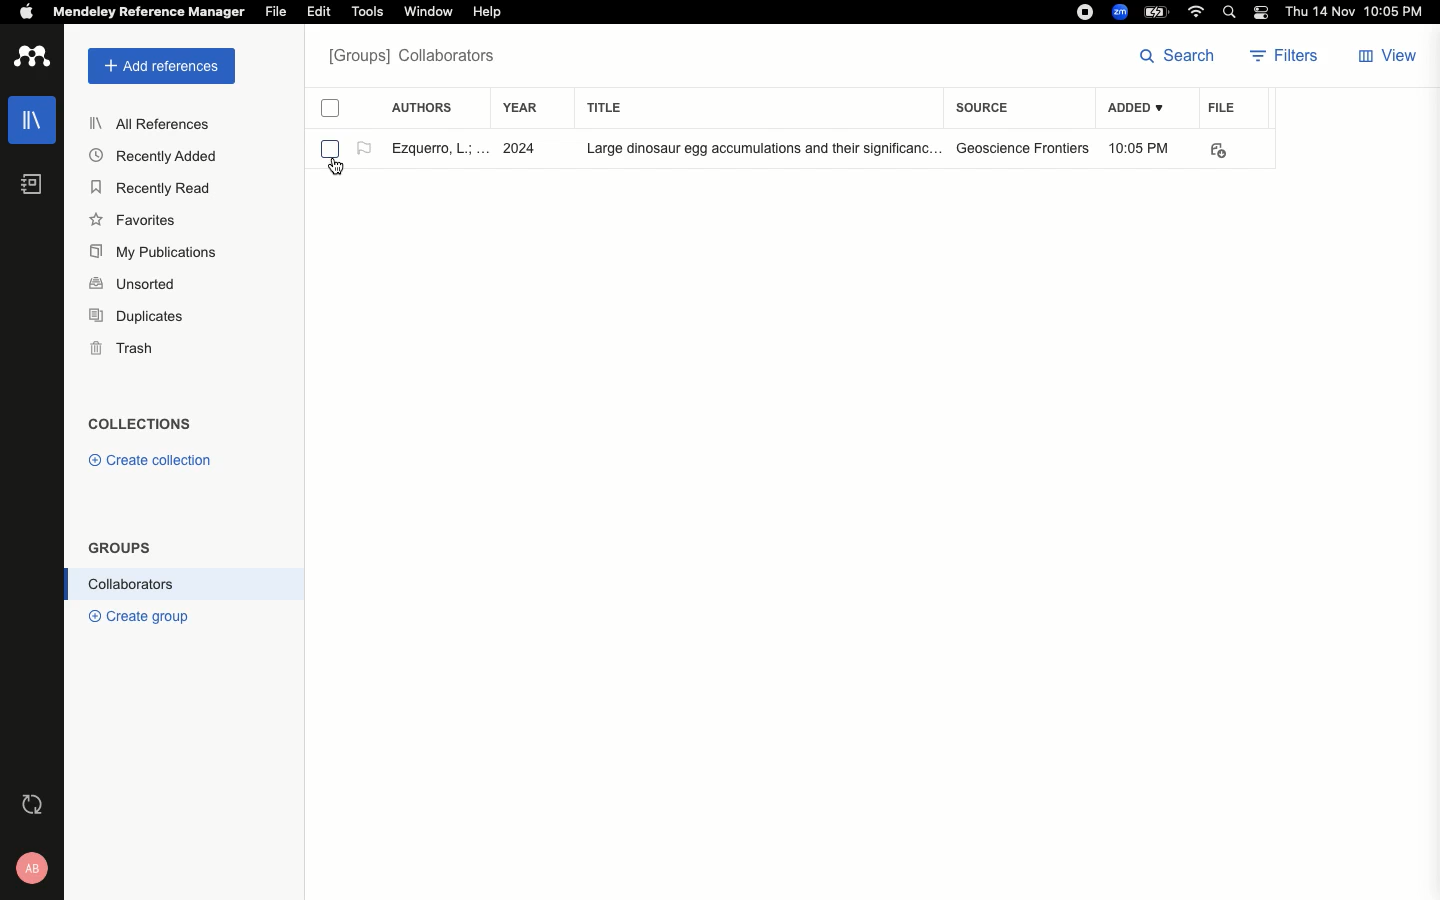 This screenshot has height=900, width=1440. What do you see at coordinates (160, 254) in the screenshot?
I see `My publications` at bounding box center [160, 254].